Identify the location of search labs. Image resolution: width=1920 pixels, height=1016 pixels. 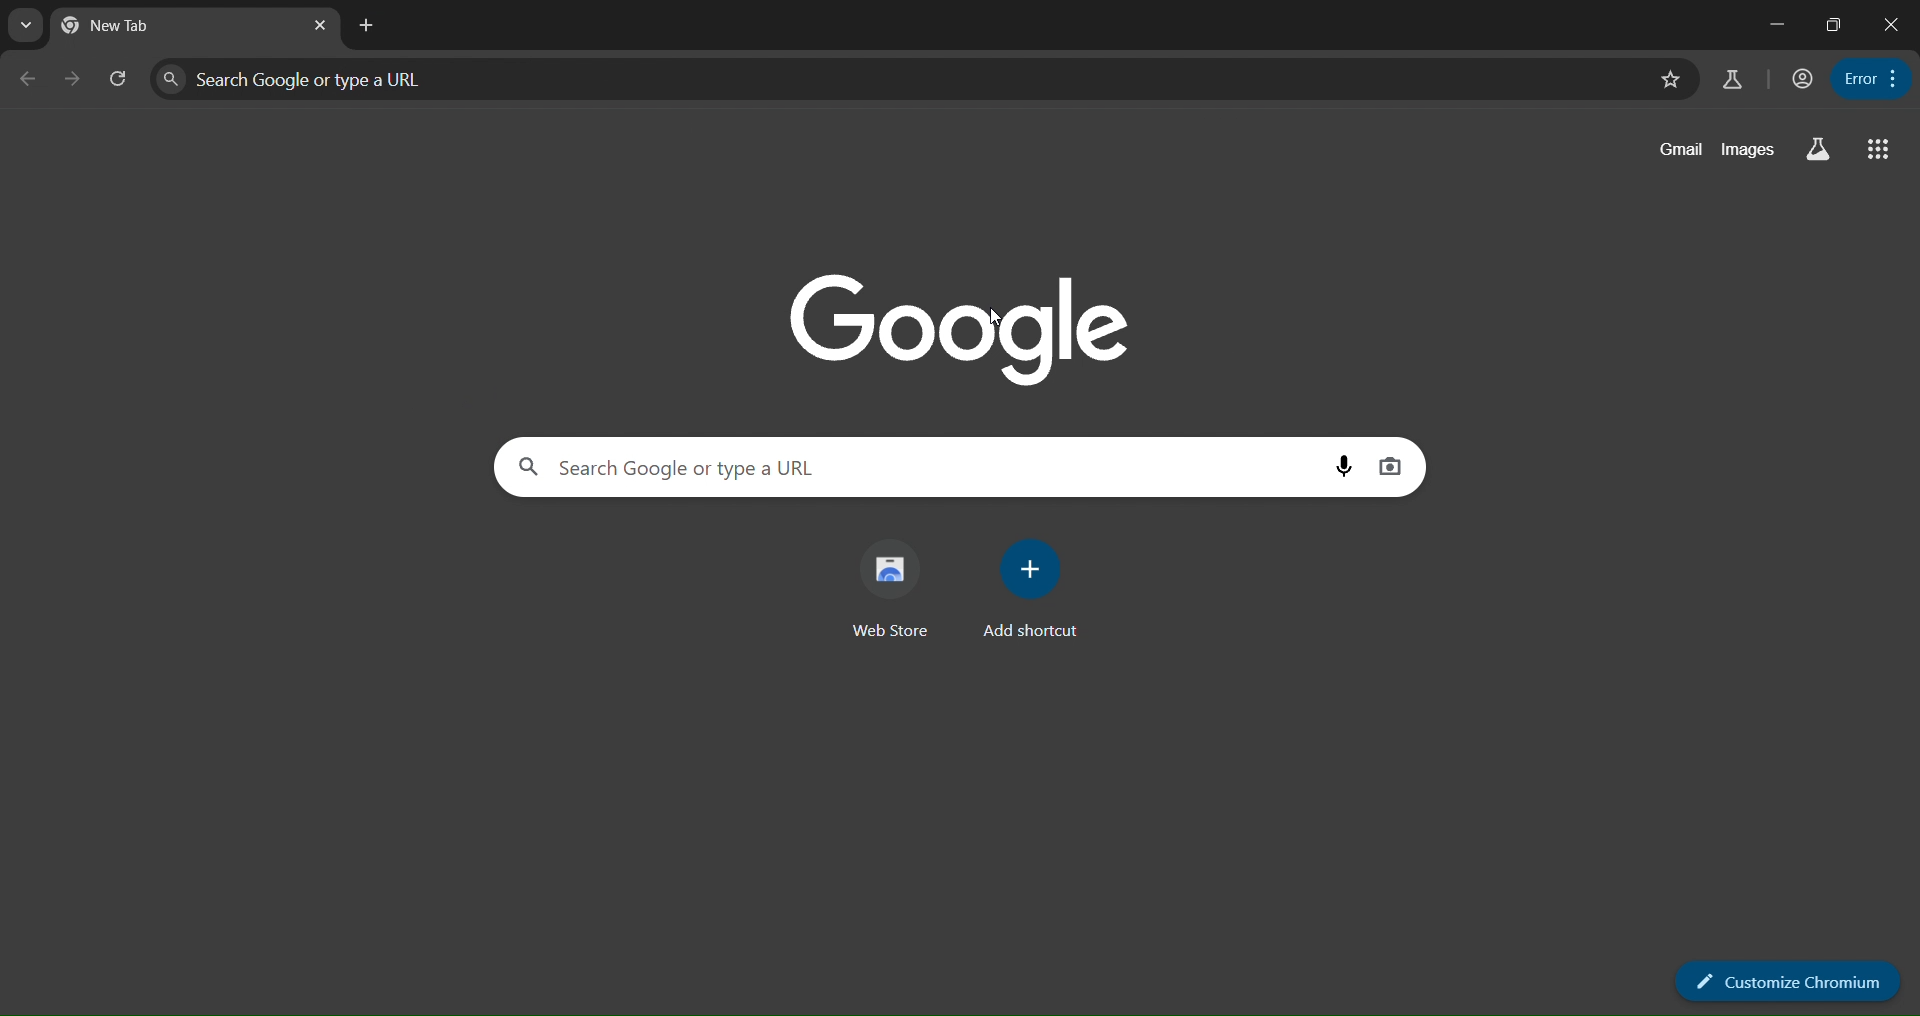
(1732, 79).